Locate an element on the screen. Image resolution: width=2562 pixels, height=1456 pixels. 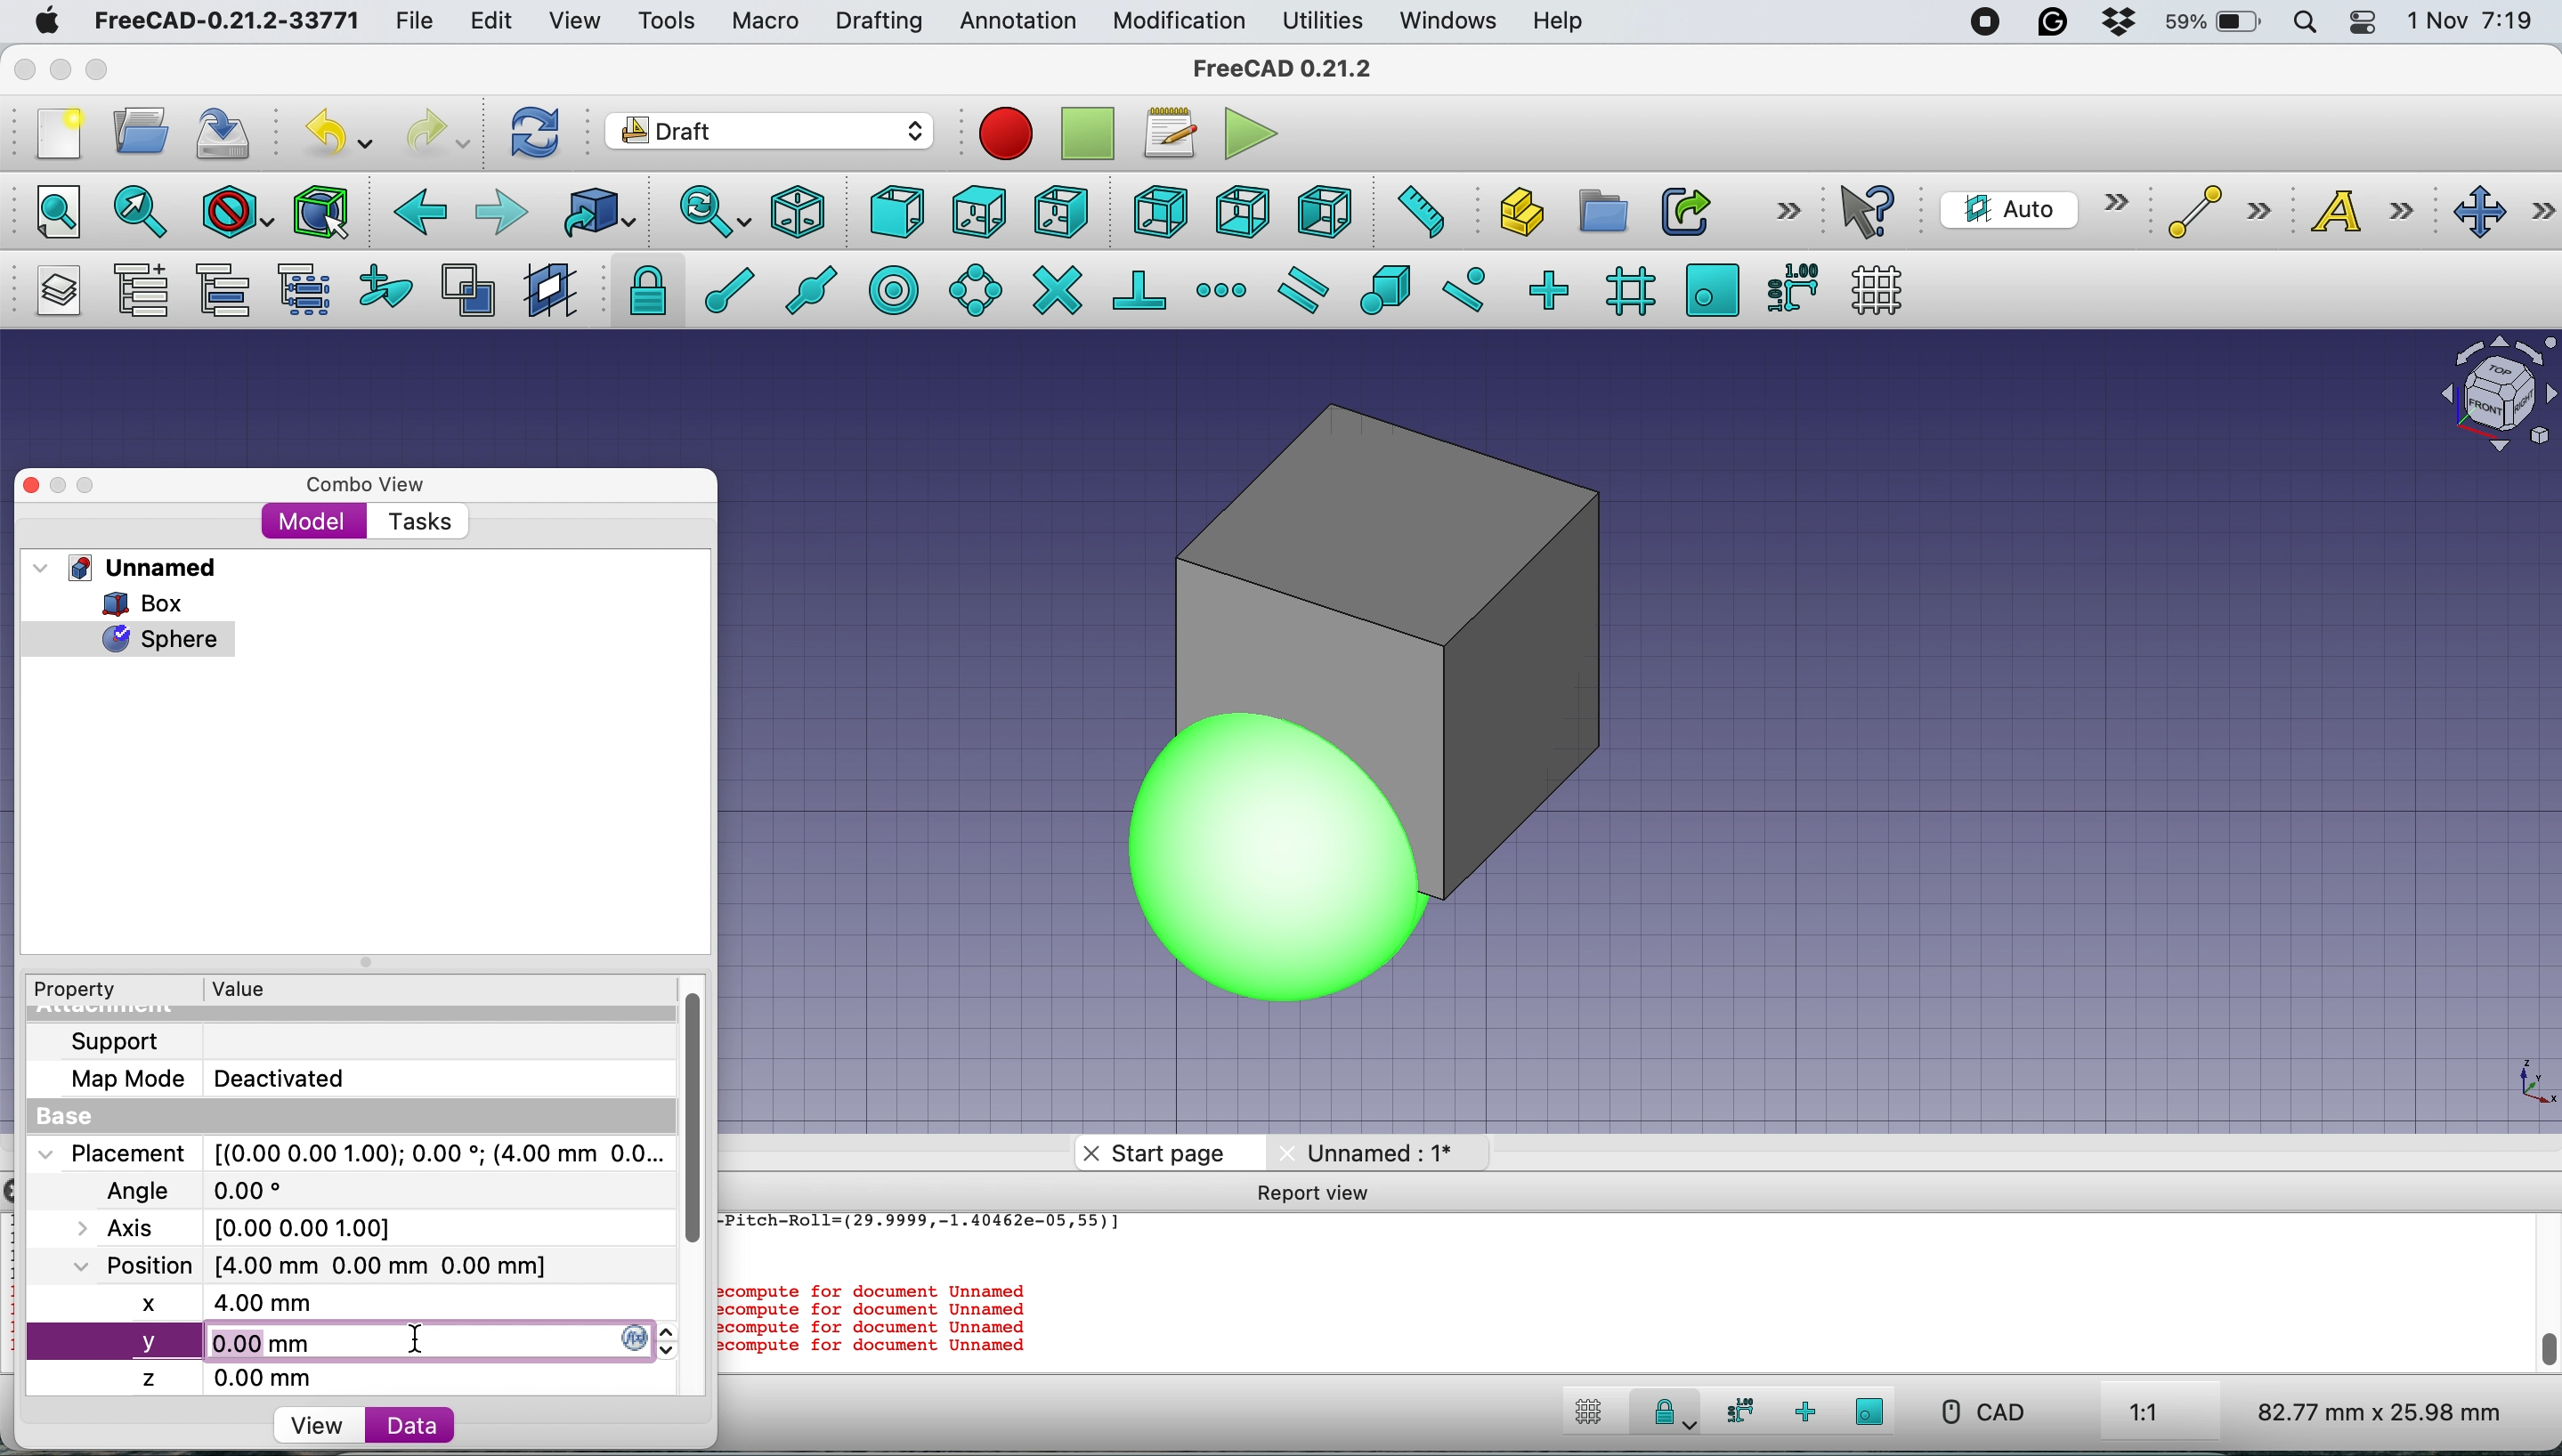
snap endpoint is located at coordinates (718, 297).